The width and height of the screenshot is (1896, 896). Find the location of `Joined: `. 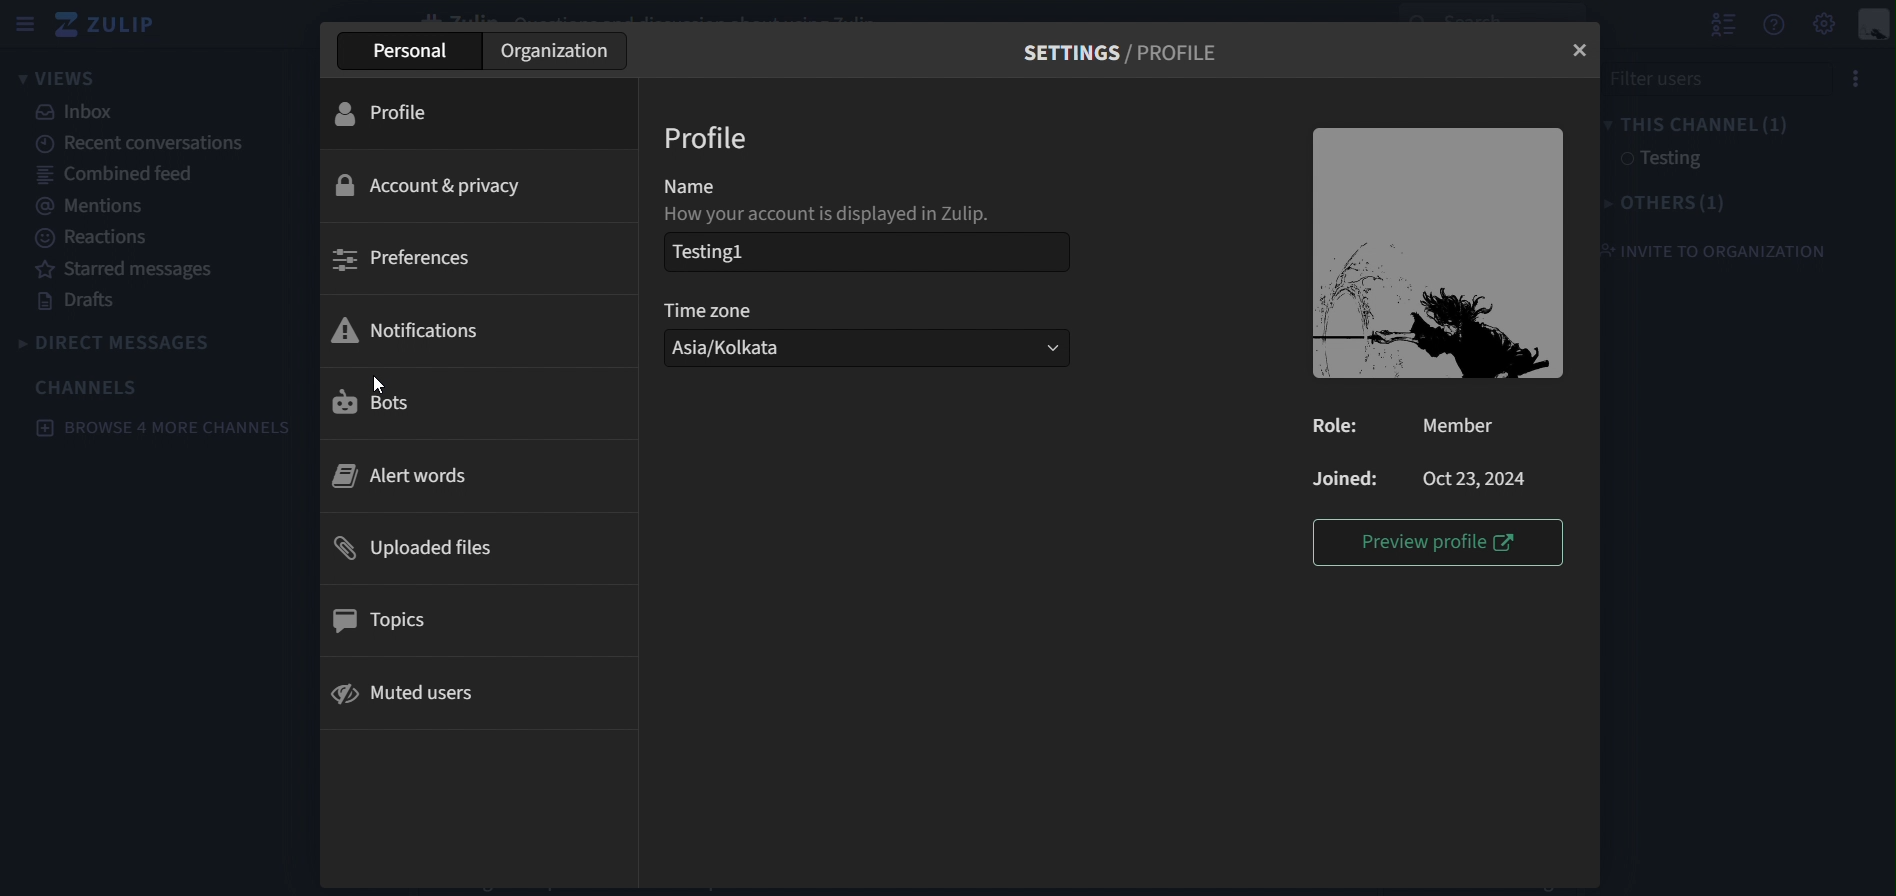

Joined:  is located at coordinates (1345, 477).